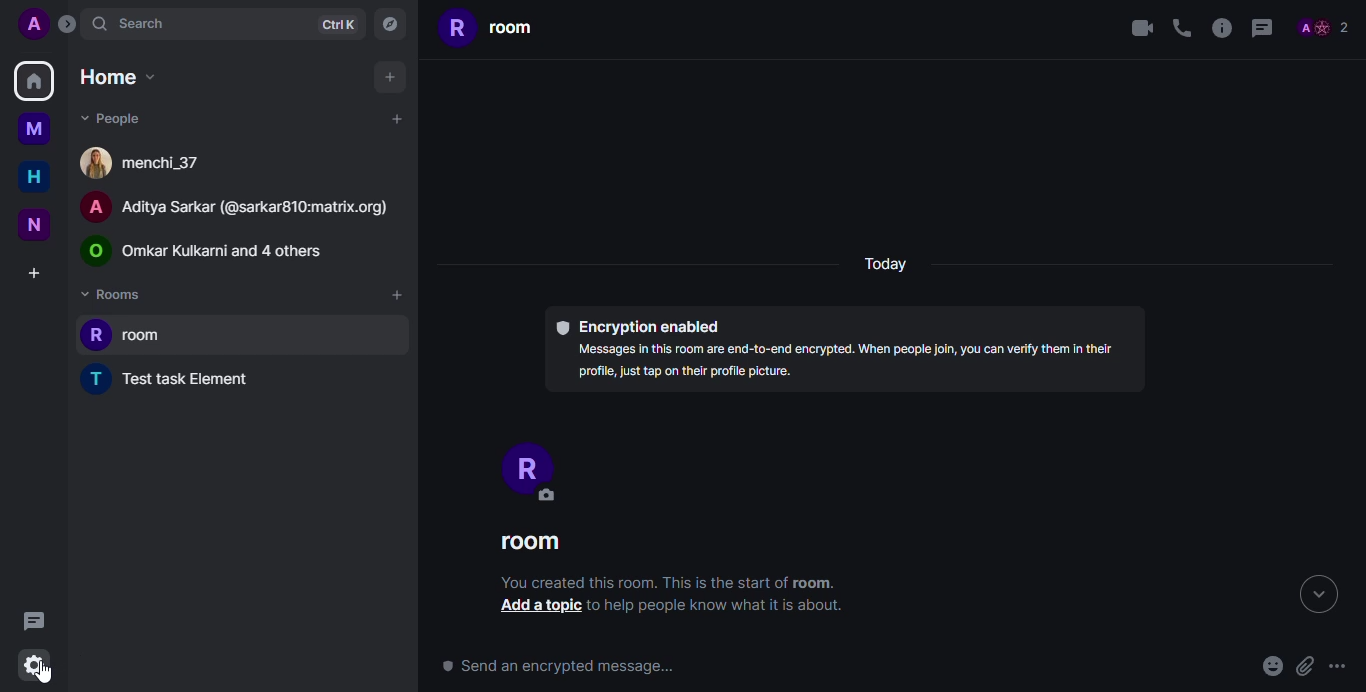 Image resolution: width=1366 pixels, height=692 pixels. I want to click on Aditya Sarkar room, so click(246, 206).